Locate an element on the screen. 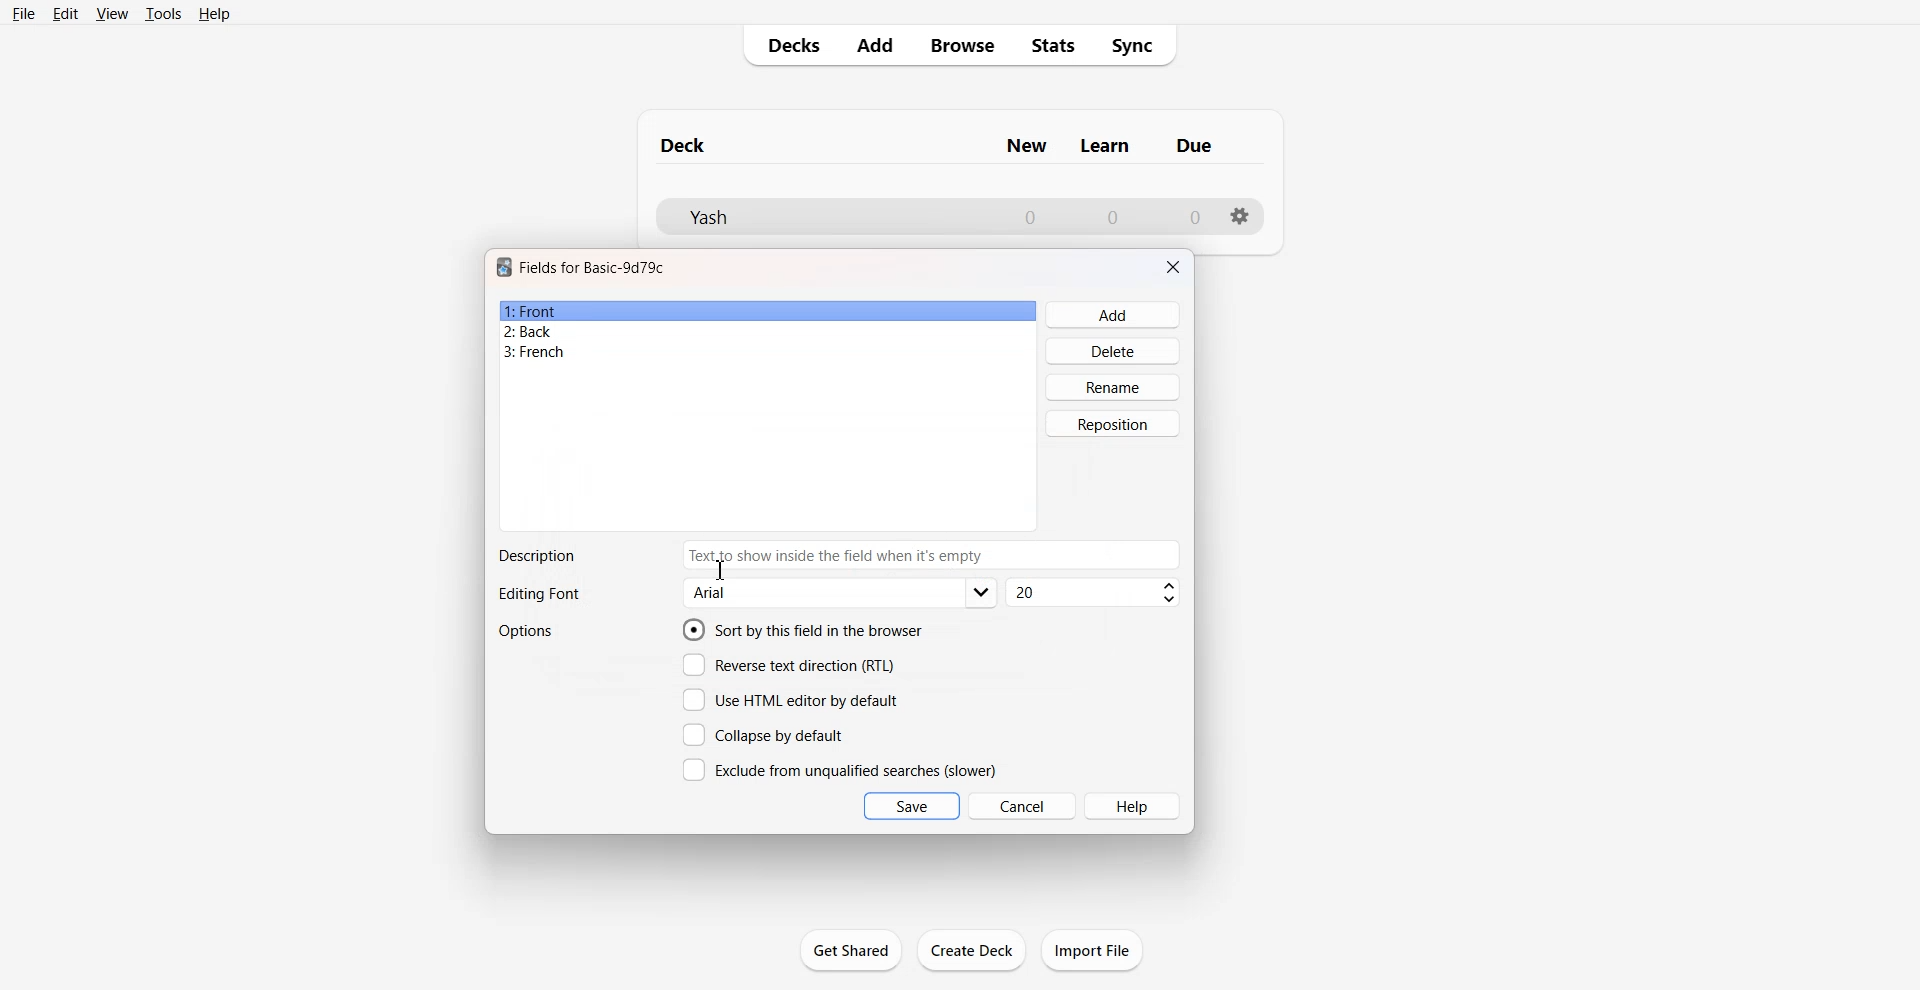 This screenshot has height=990, width=1920. Settings is located at coordinates (1241, 216).